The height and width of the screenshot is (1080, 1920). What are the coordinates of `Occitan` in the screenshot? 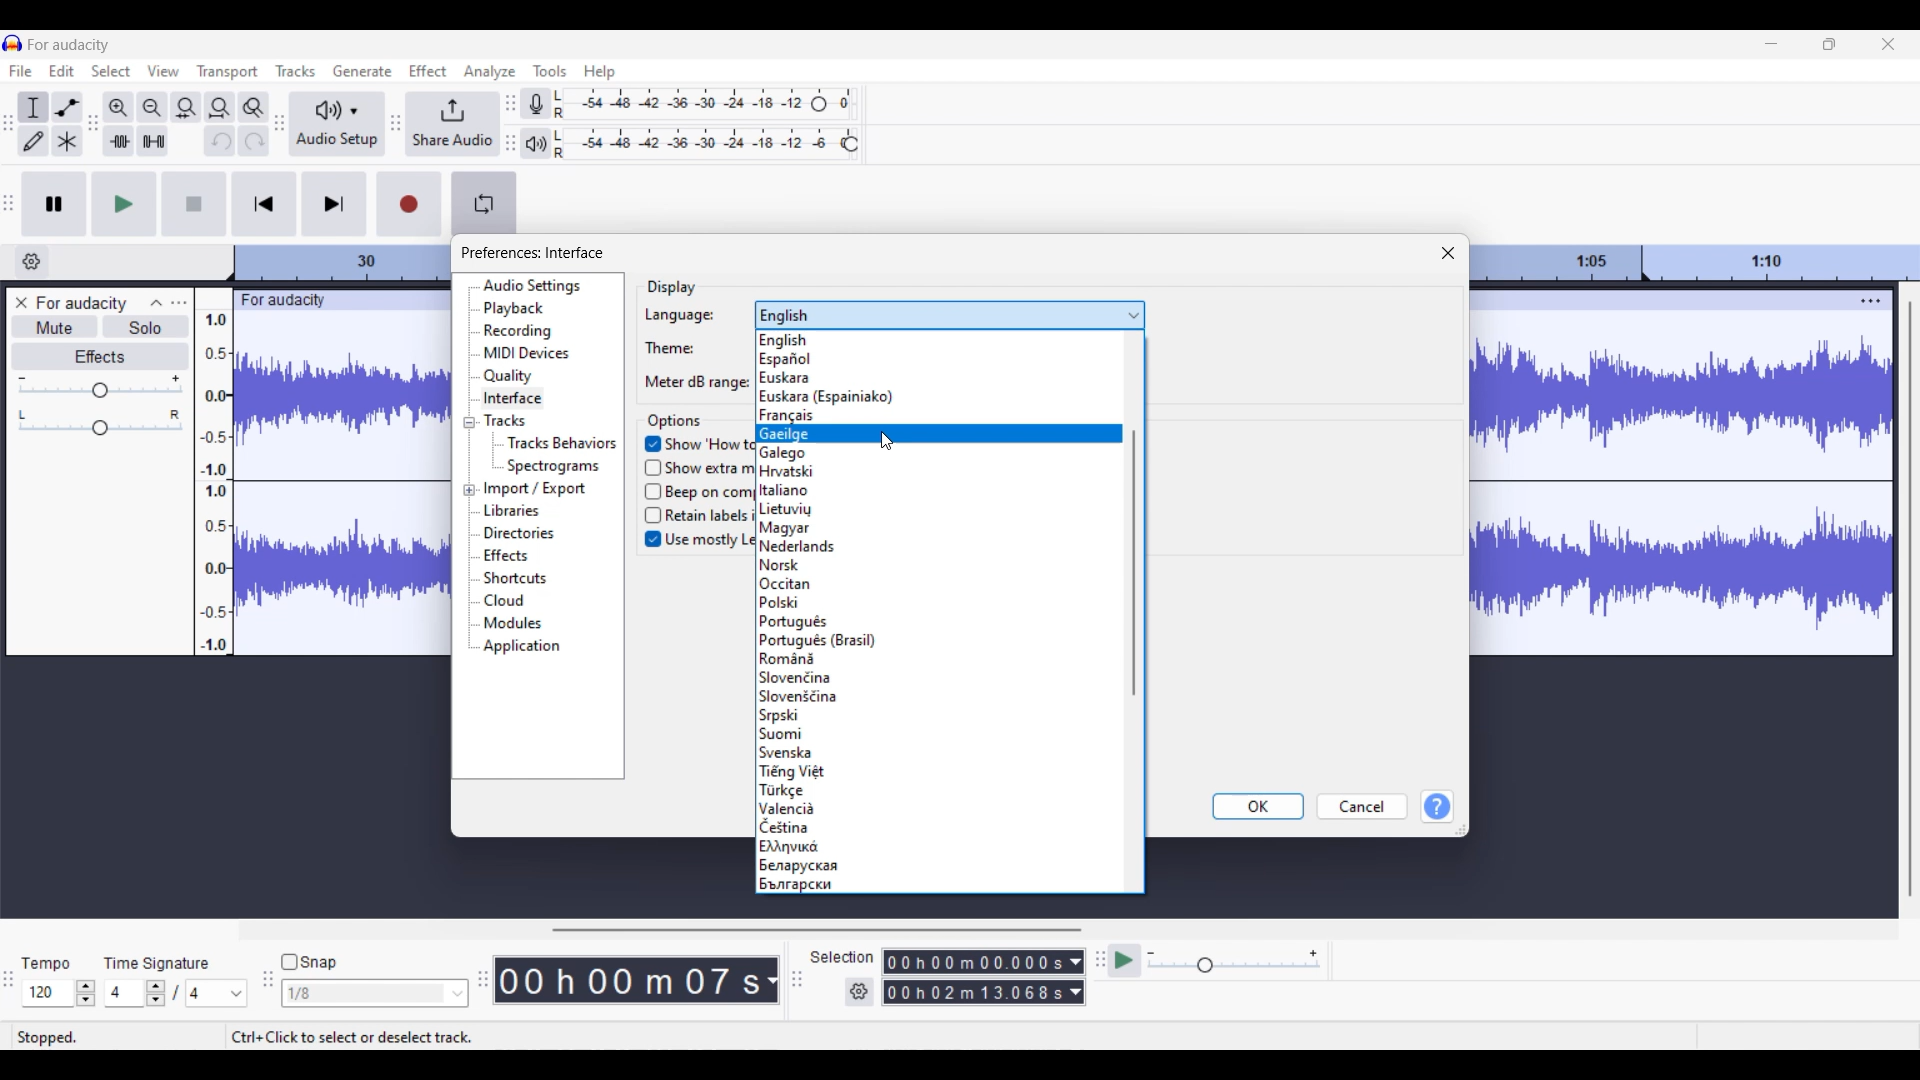 It's located at (785, 584).